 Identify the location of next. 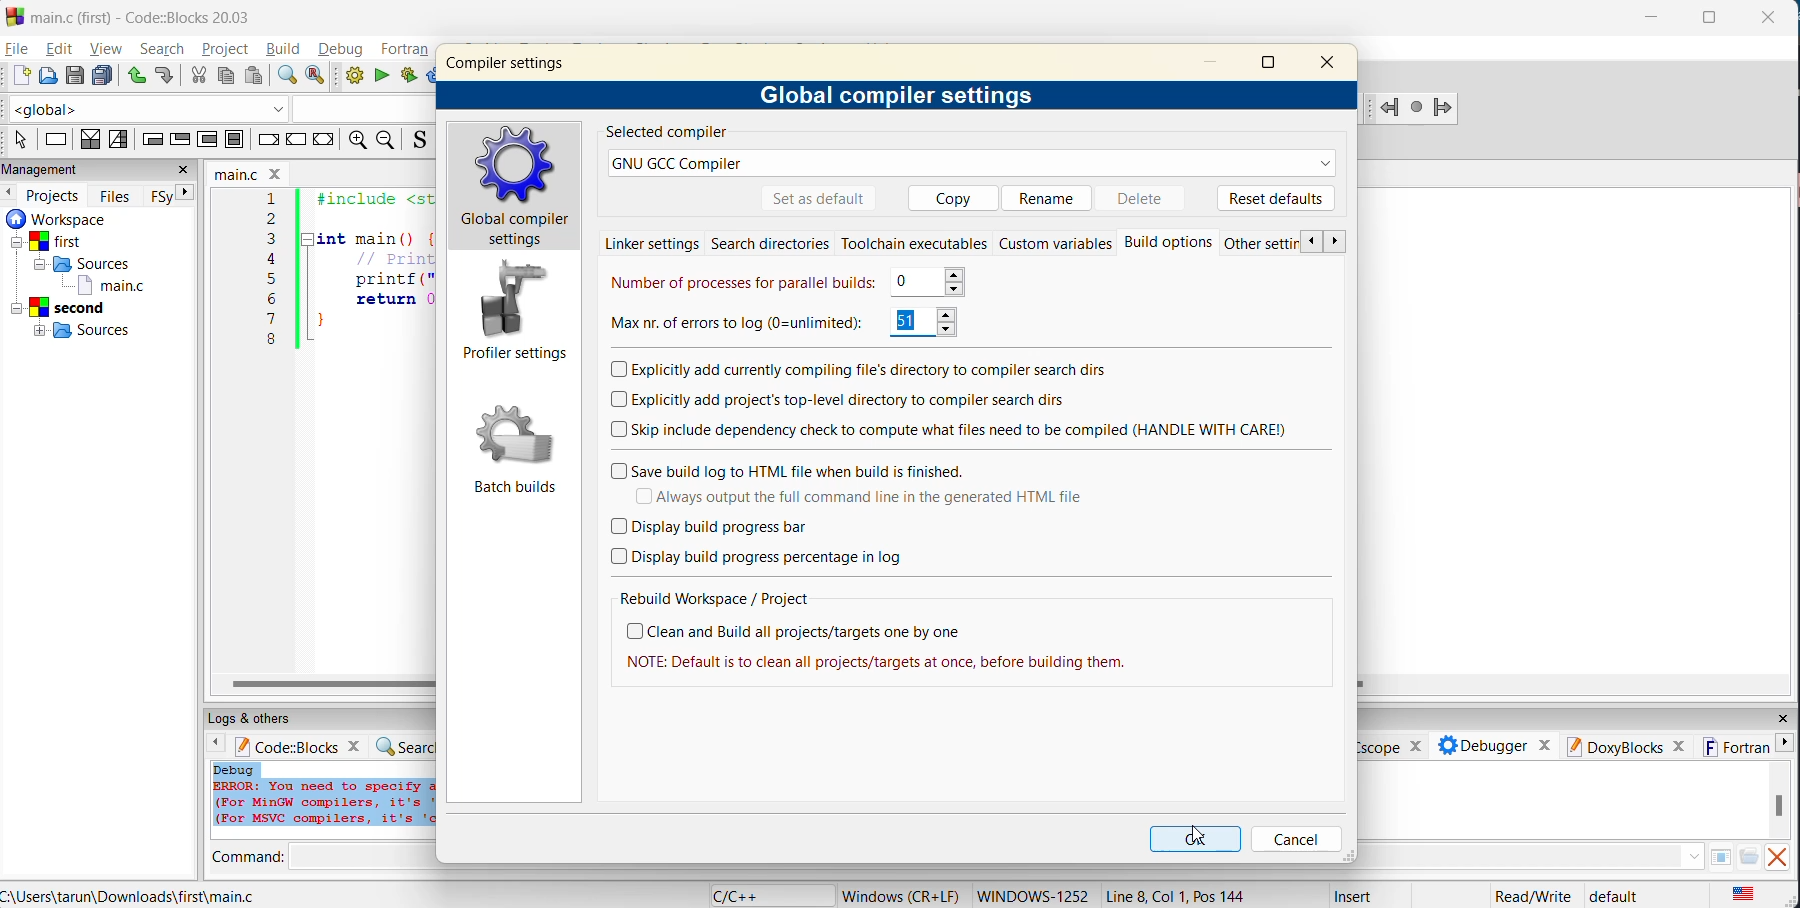
(180, 194).